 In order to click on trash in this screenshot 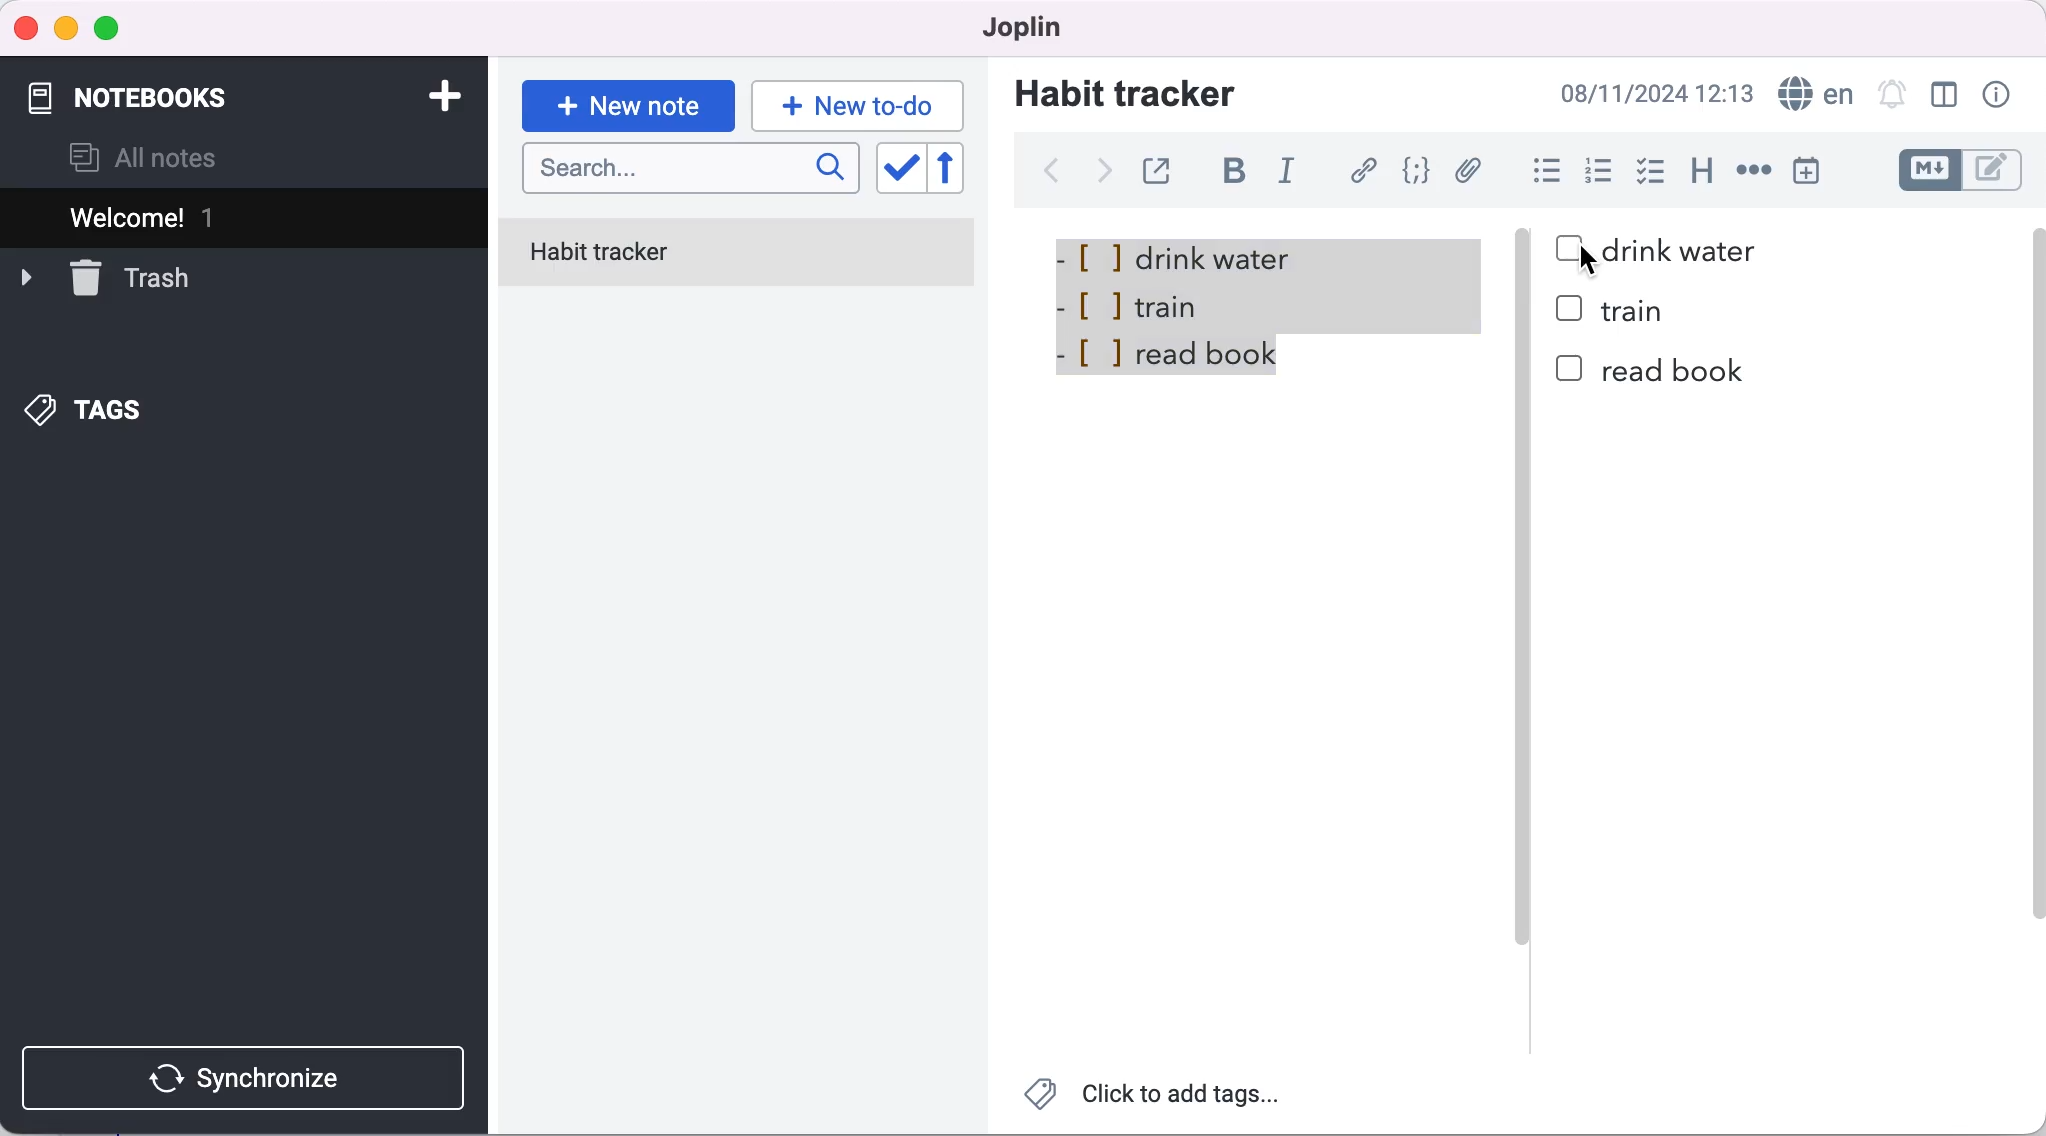, I will do `click(105, 276)`.